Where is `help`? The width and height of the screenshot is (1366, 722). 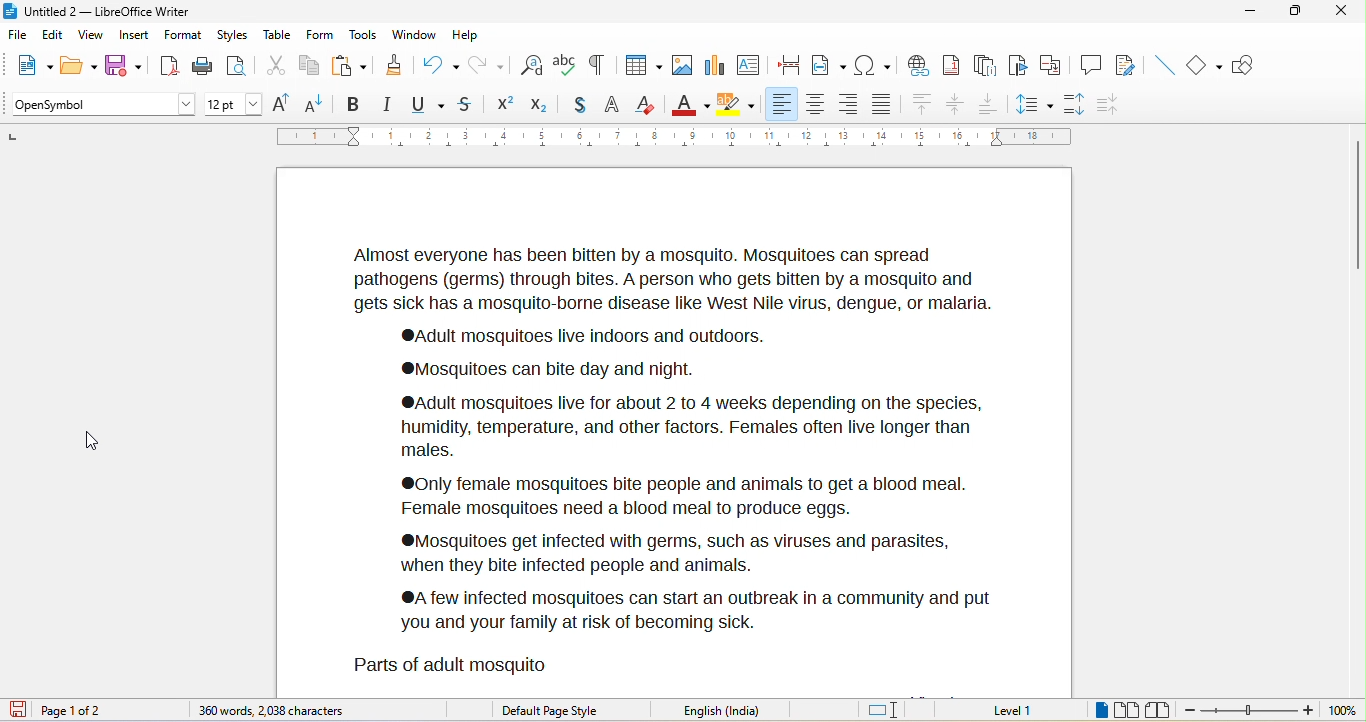 help is located at coordinates (463, 31).